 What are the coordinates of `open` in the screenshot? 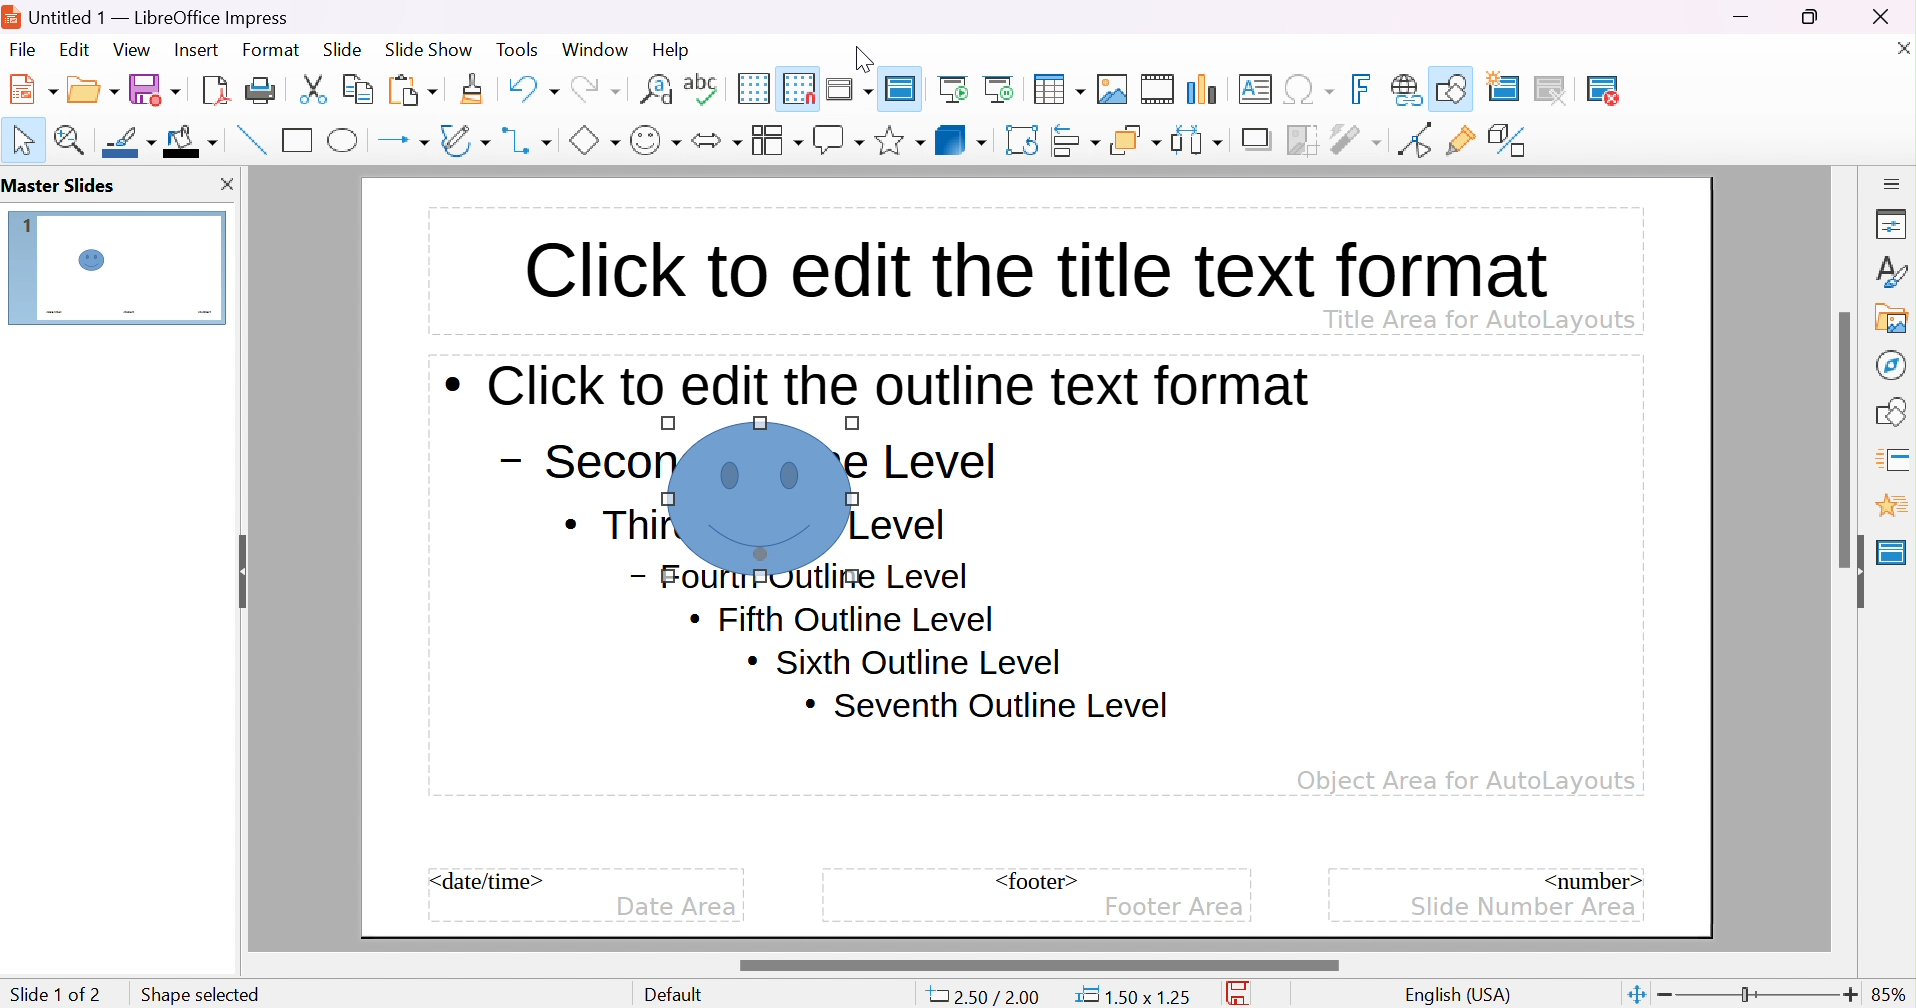 It's located at (95, 87).